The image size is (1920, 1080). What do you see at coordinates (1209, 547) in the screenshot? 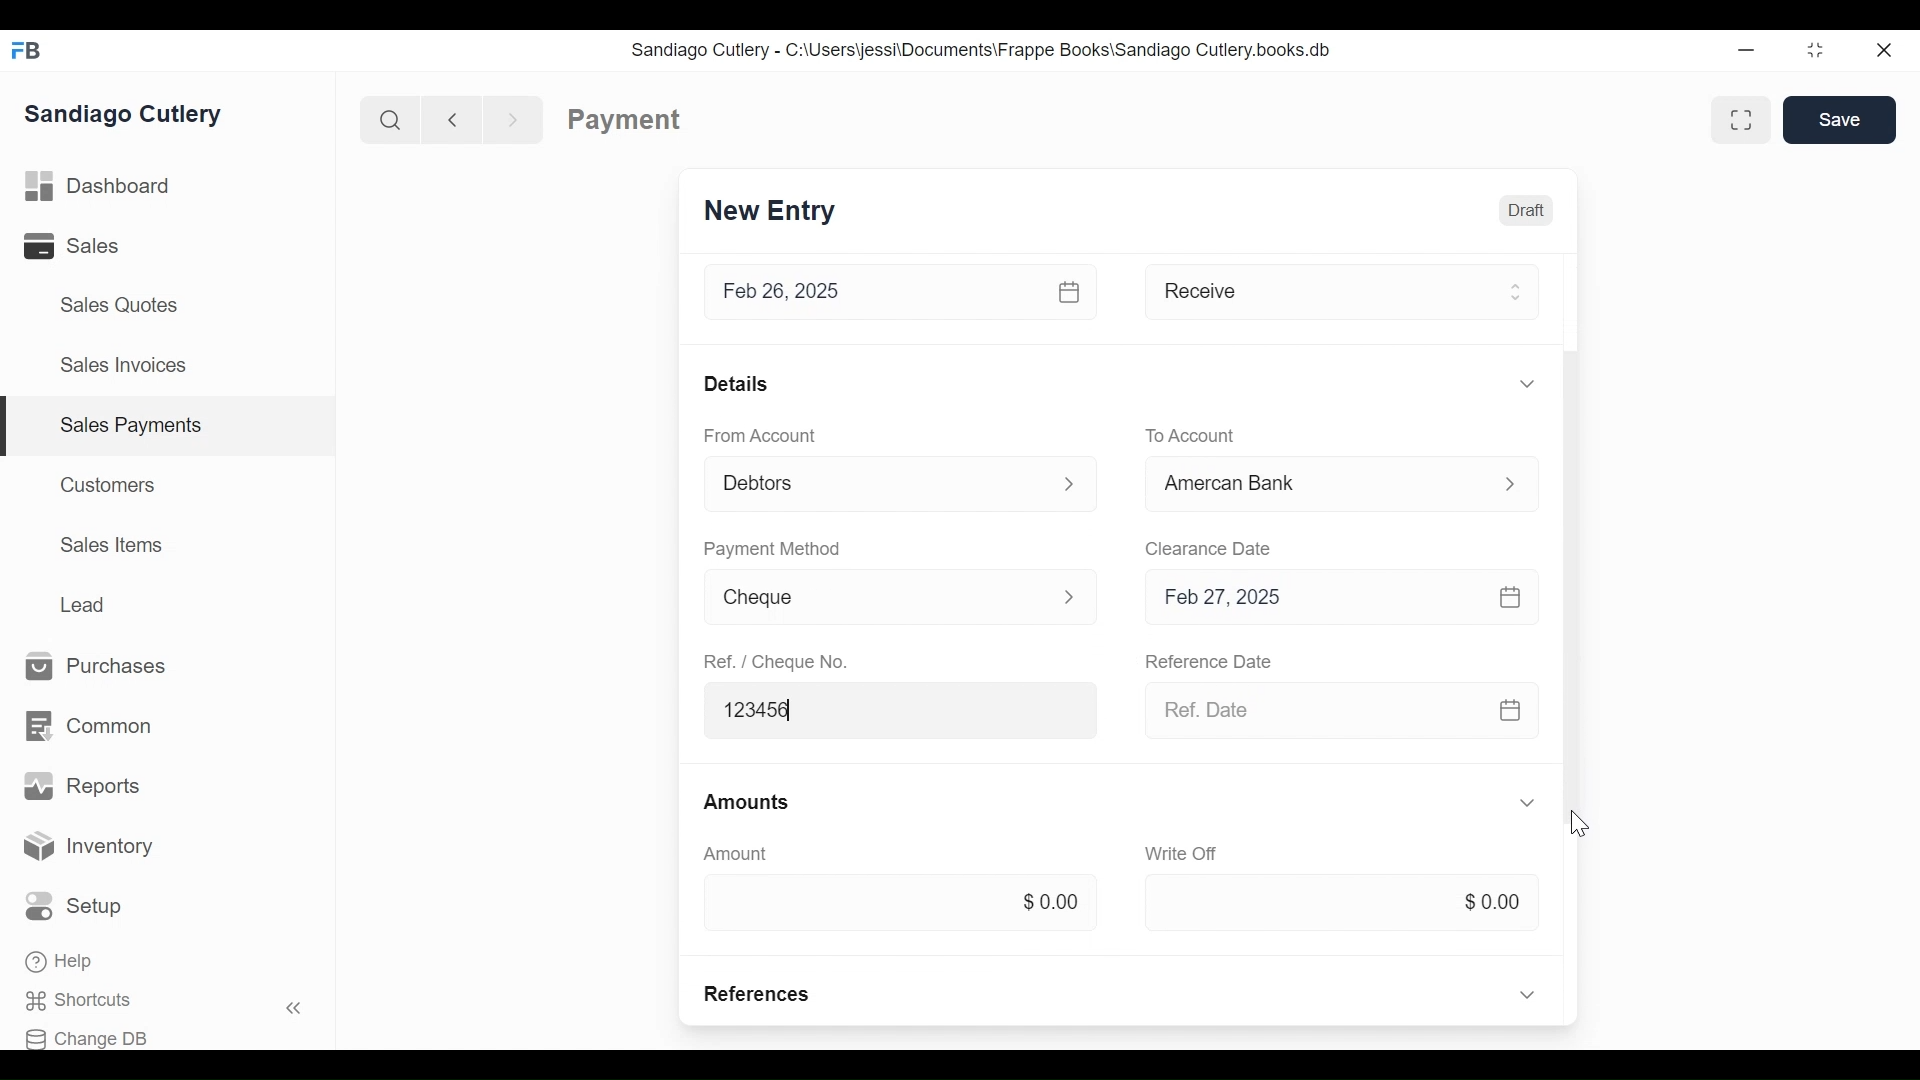
I see `Clearance Date` at bounding box center [1209, 547].